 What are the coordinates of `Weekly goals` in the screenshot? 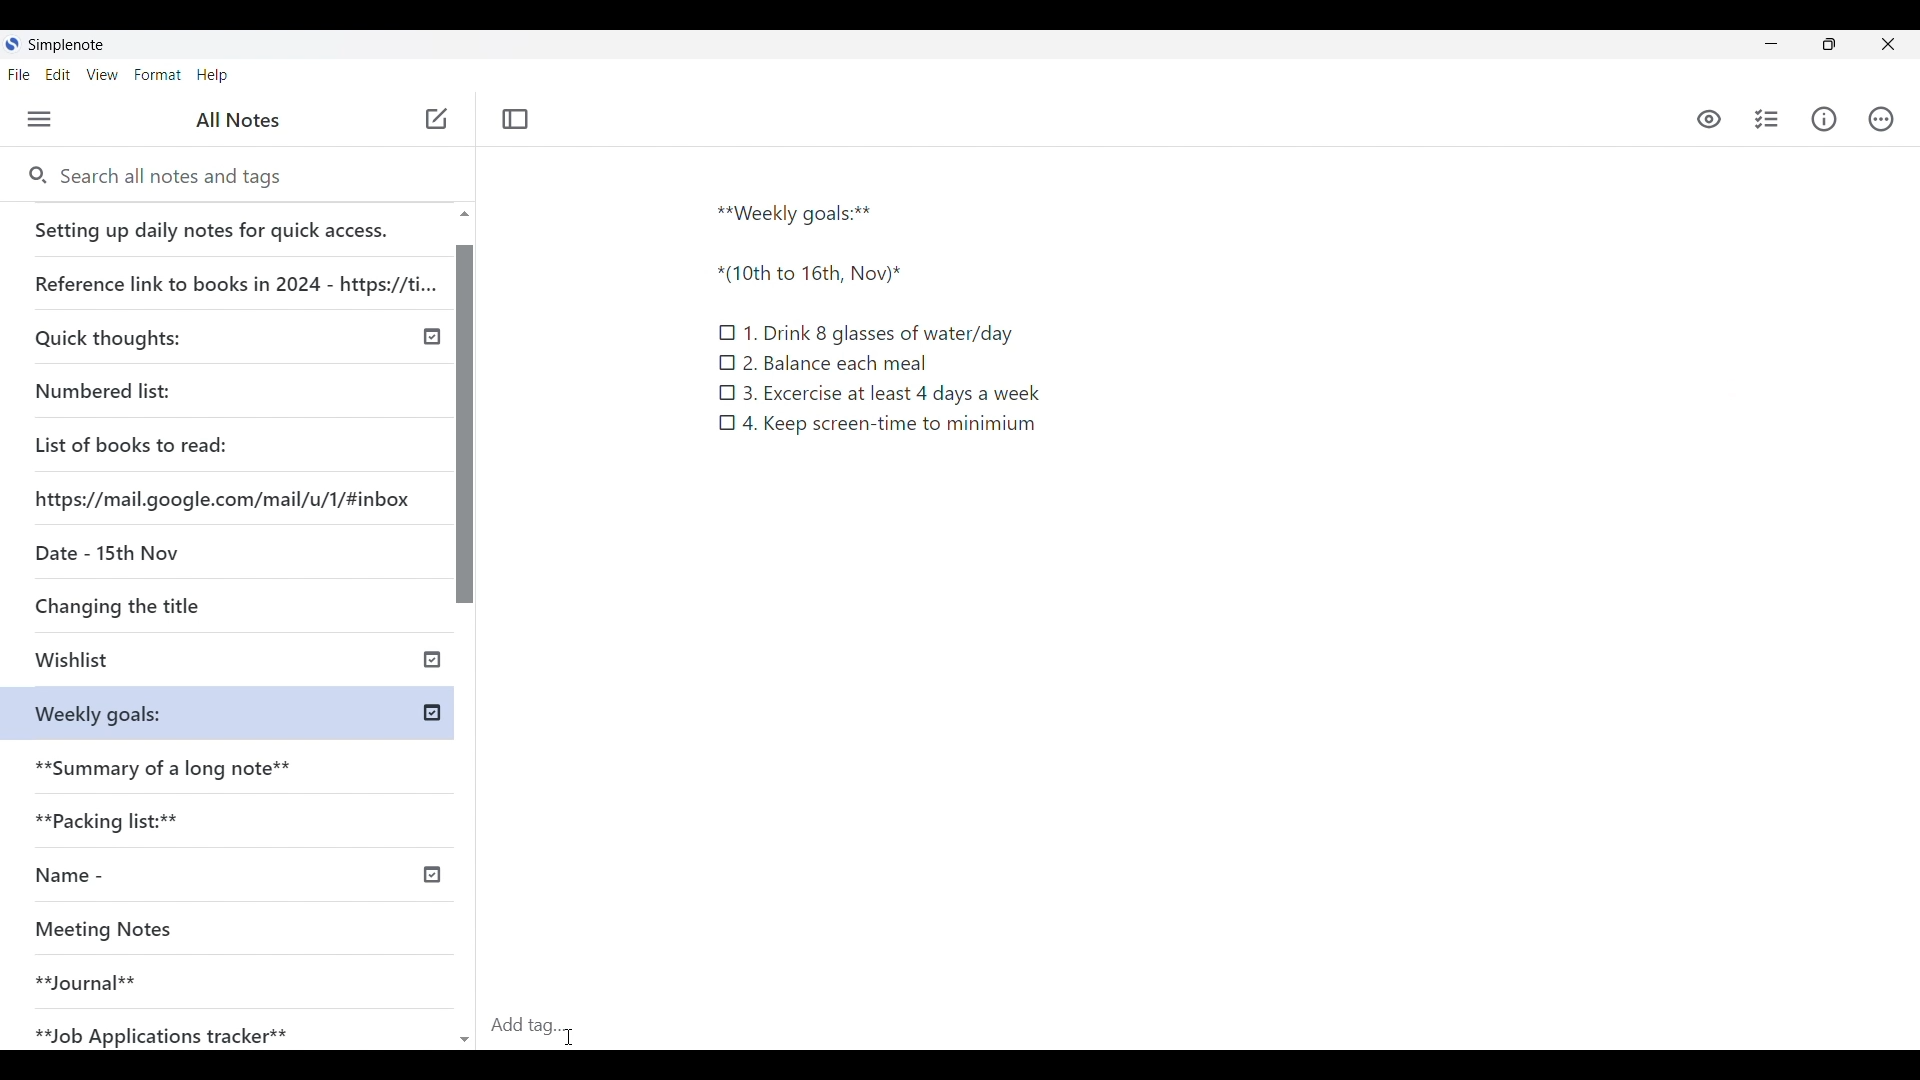 It's located at (98, 712).